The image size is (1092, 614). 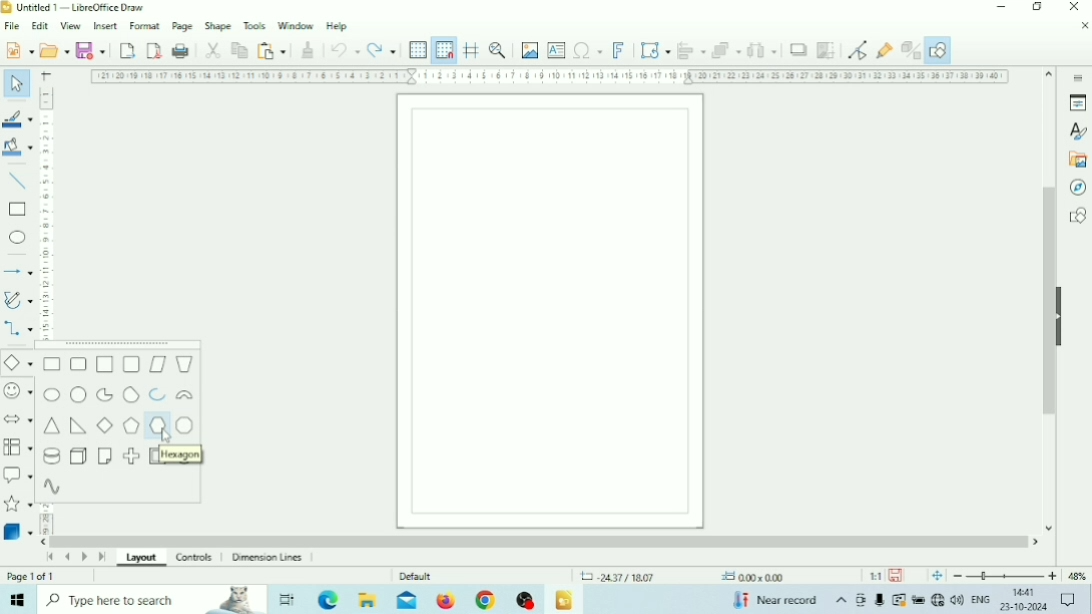 I want to click on Task View, so click(x=287, y=600).